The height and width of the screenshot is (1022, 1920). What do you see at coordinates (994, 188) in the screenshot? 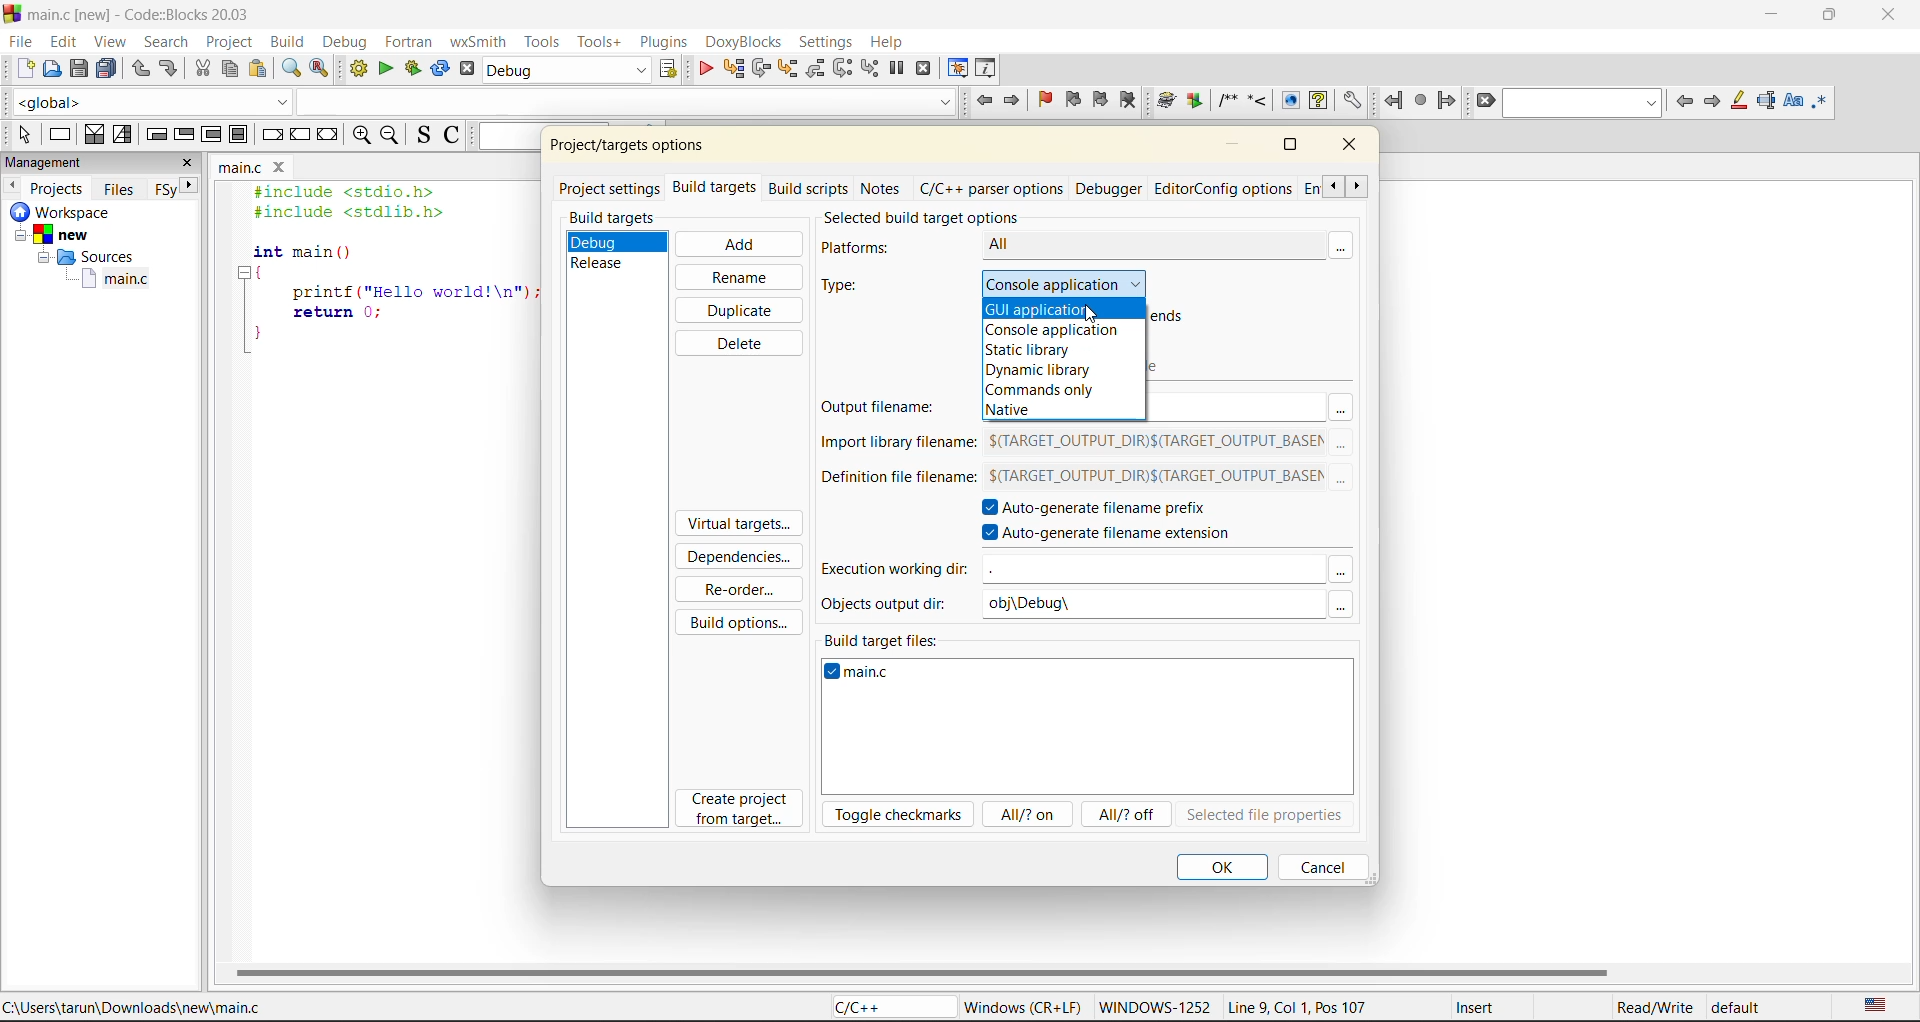
I see `c/c++ parser options` at bounding box center [994, 188].